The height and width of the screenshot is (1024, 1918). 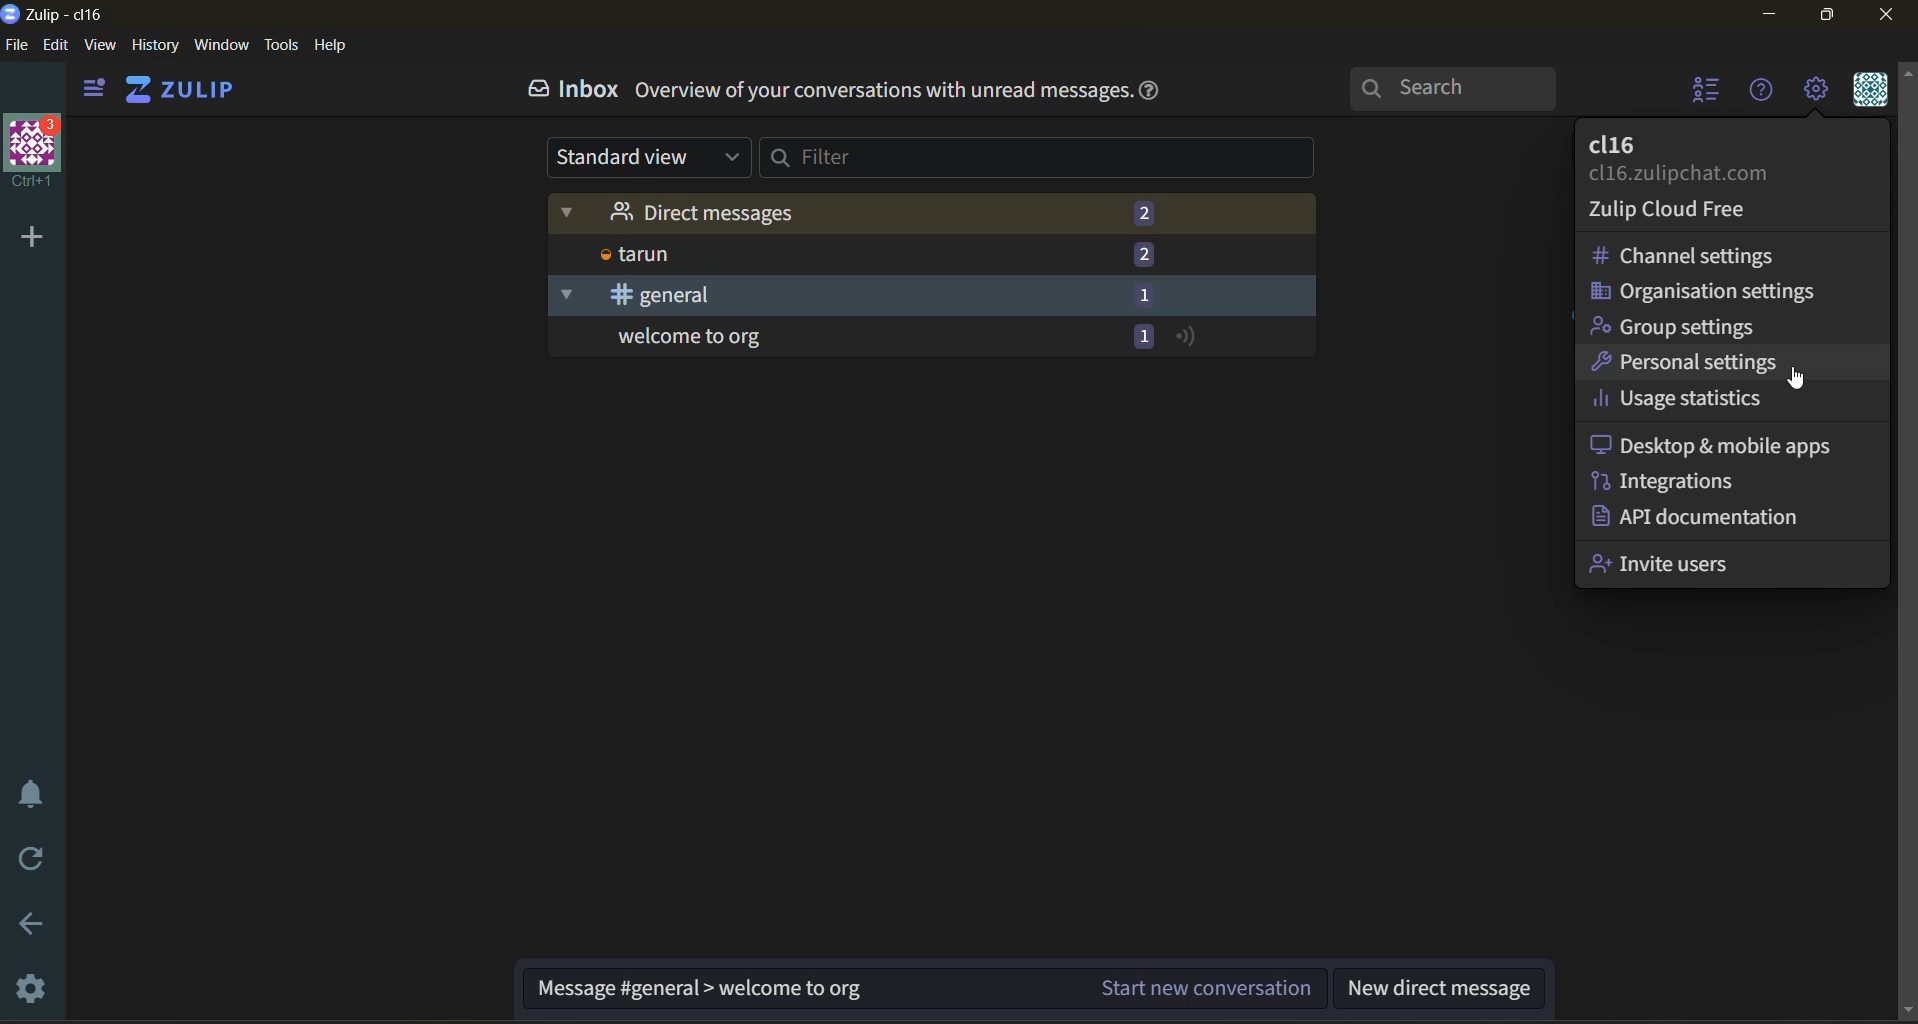 I want to click on invite users, so click(x=1734, y=565).